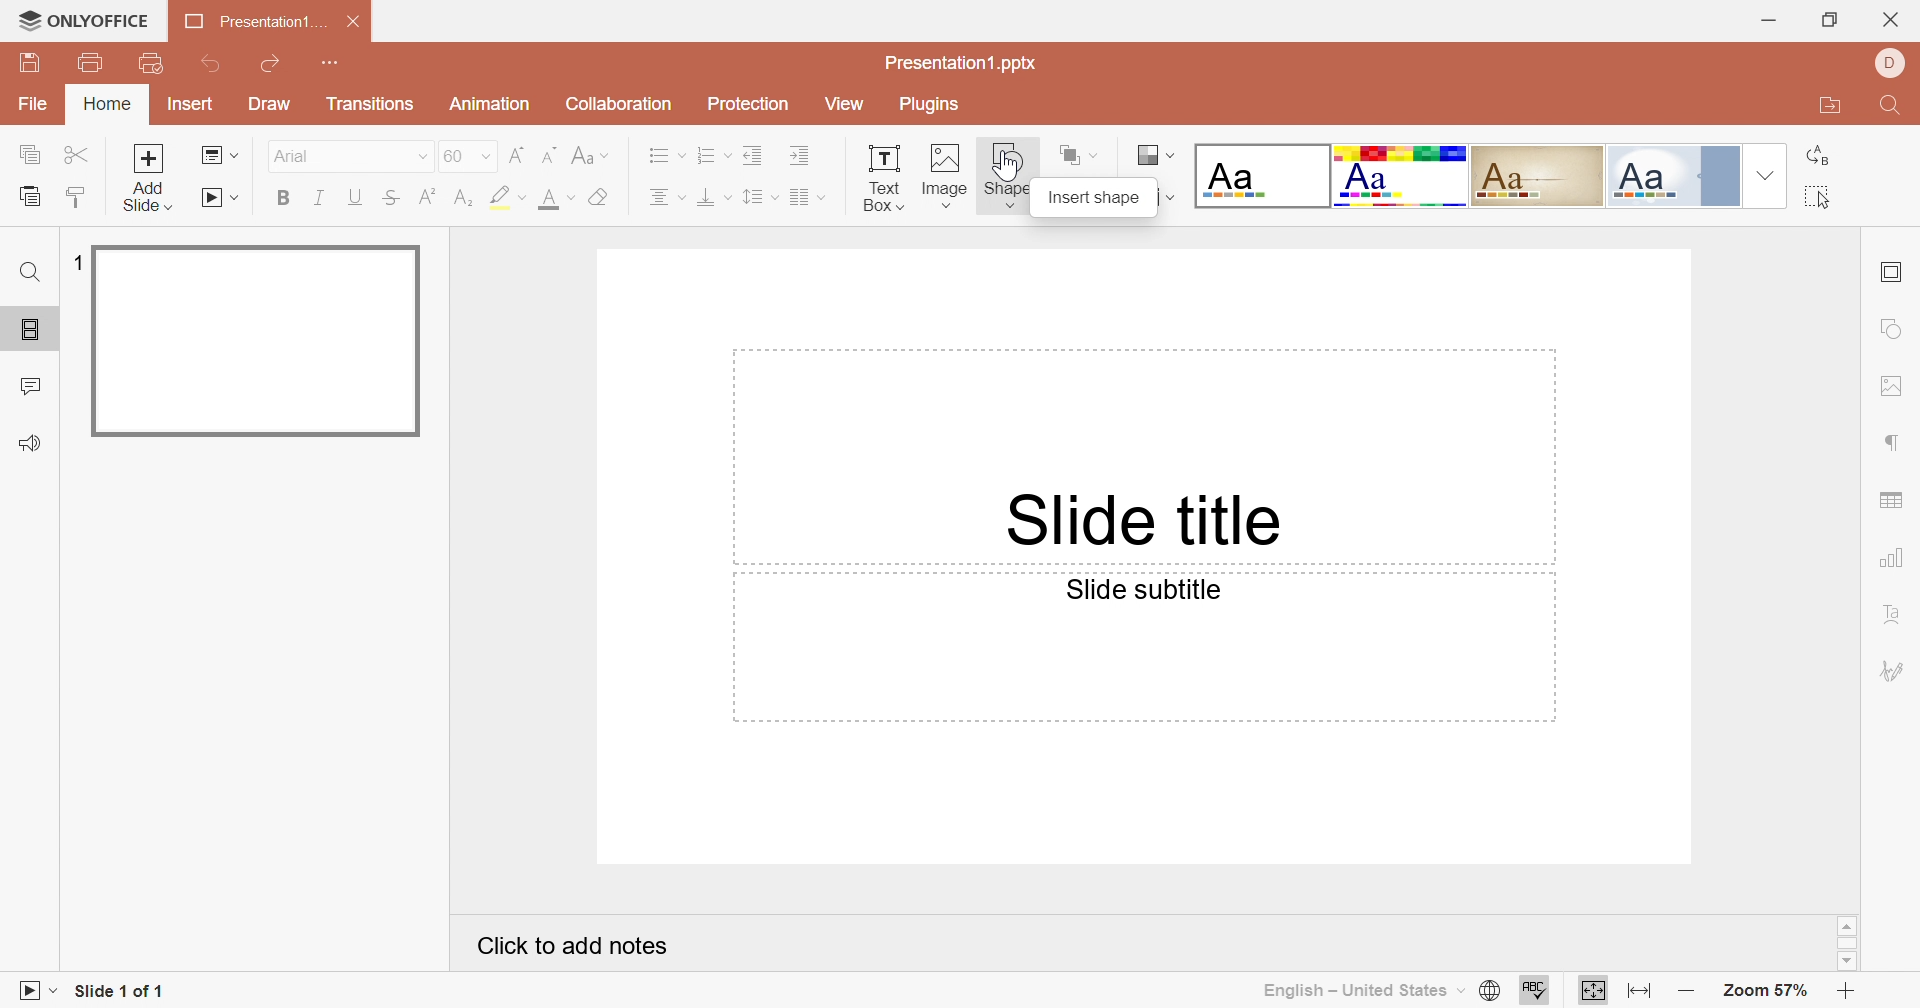  I want to click on Copy style, so click(76, 200).